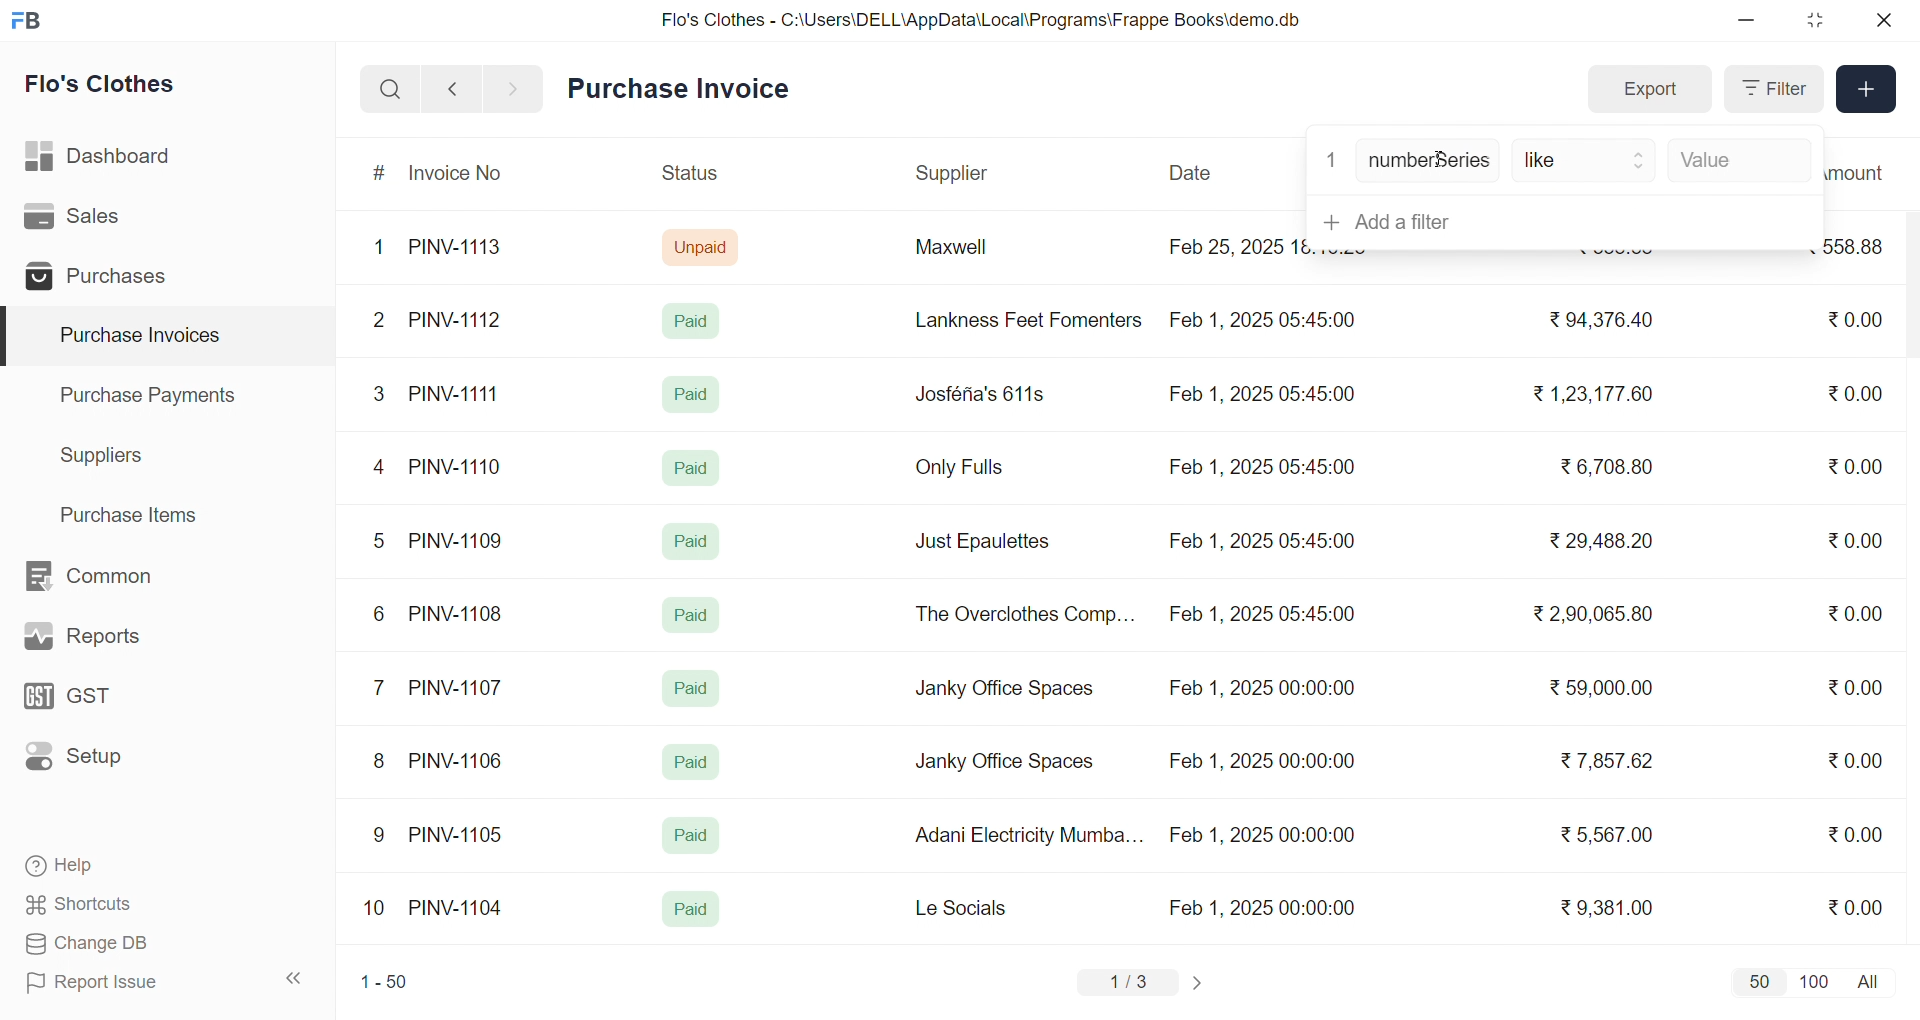 The height and width of the screenshot is (1020, 1920). I want to click on Only Fulls, so click(968, 472).